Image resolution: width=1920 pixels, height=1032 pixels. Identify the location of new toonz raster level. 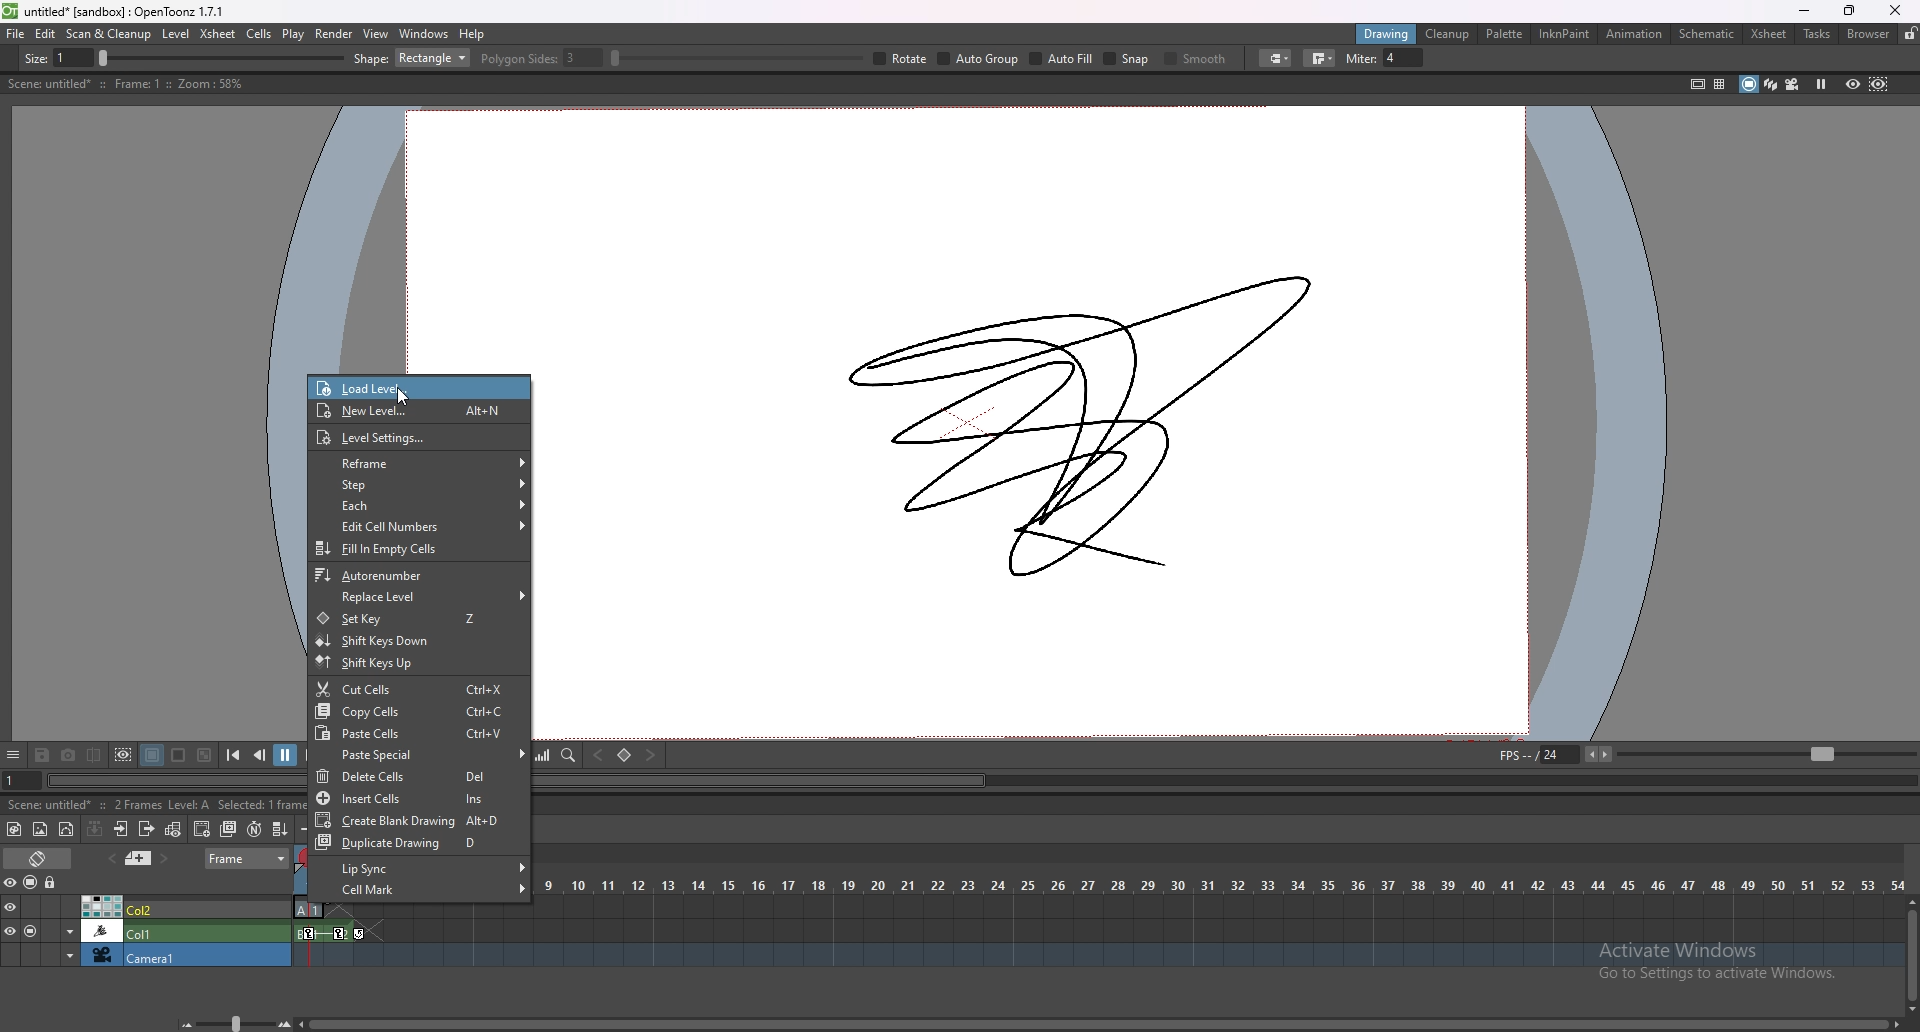
(15, 829).